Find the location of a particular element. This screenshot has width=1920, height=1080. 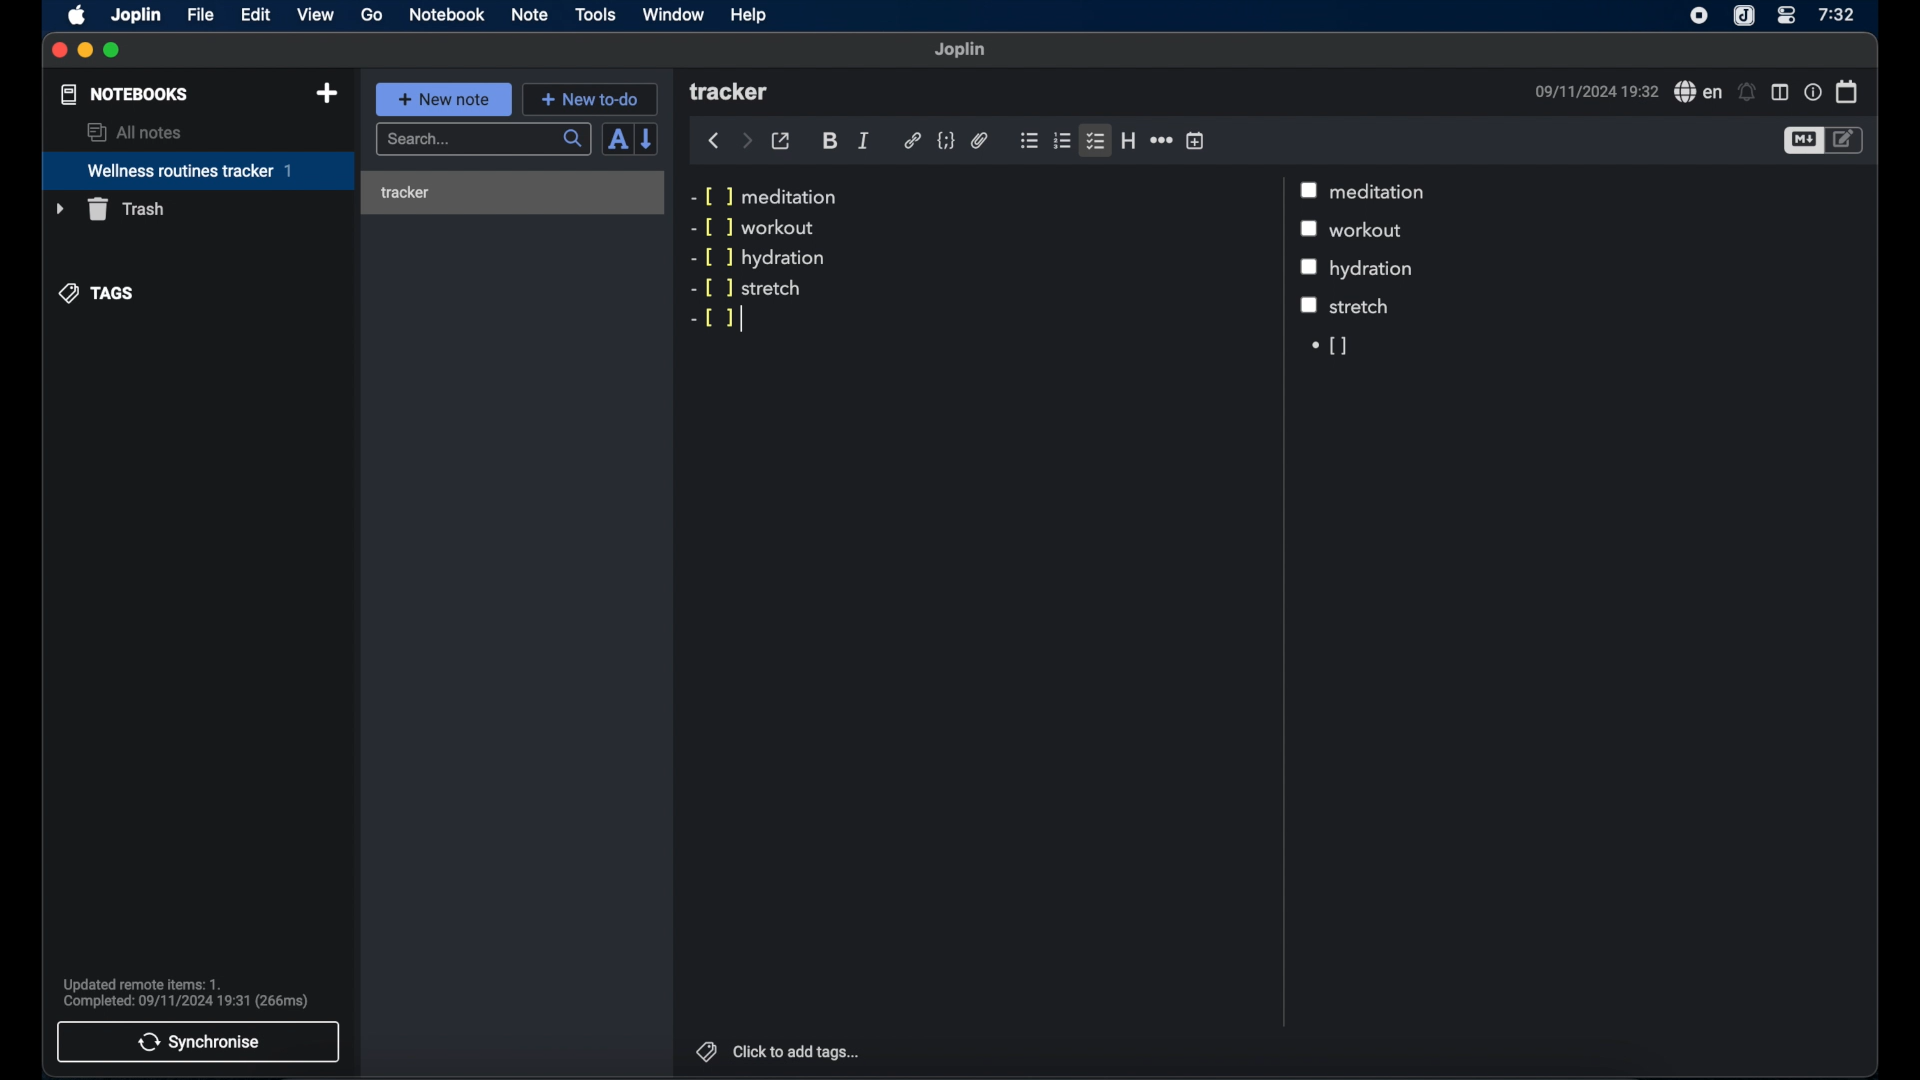

-[ ] stretch is located at coordinates (747, 290).